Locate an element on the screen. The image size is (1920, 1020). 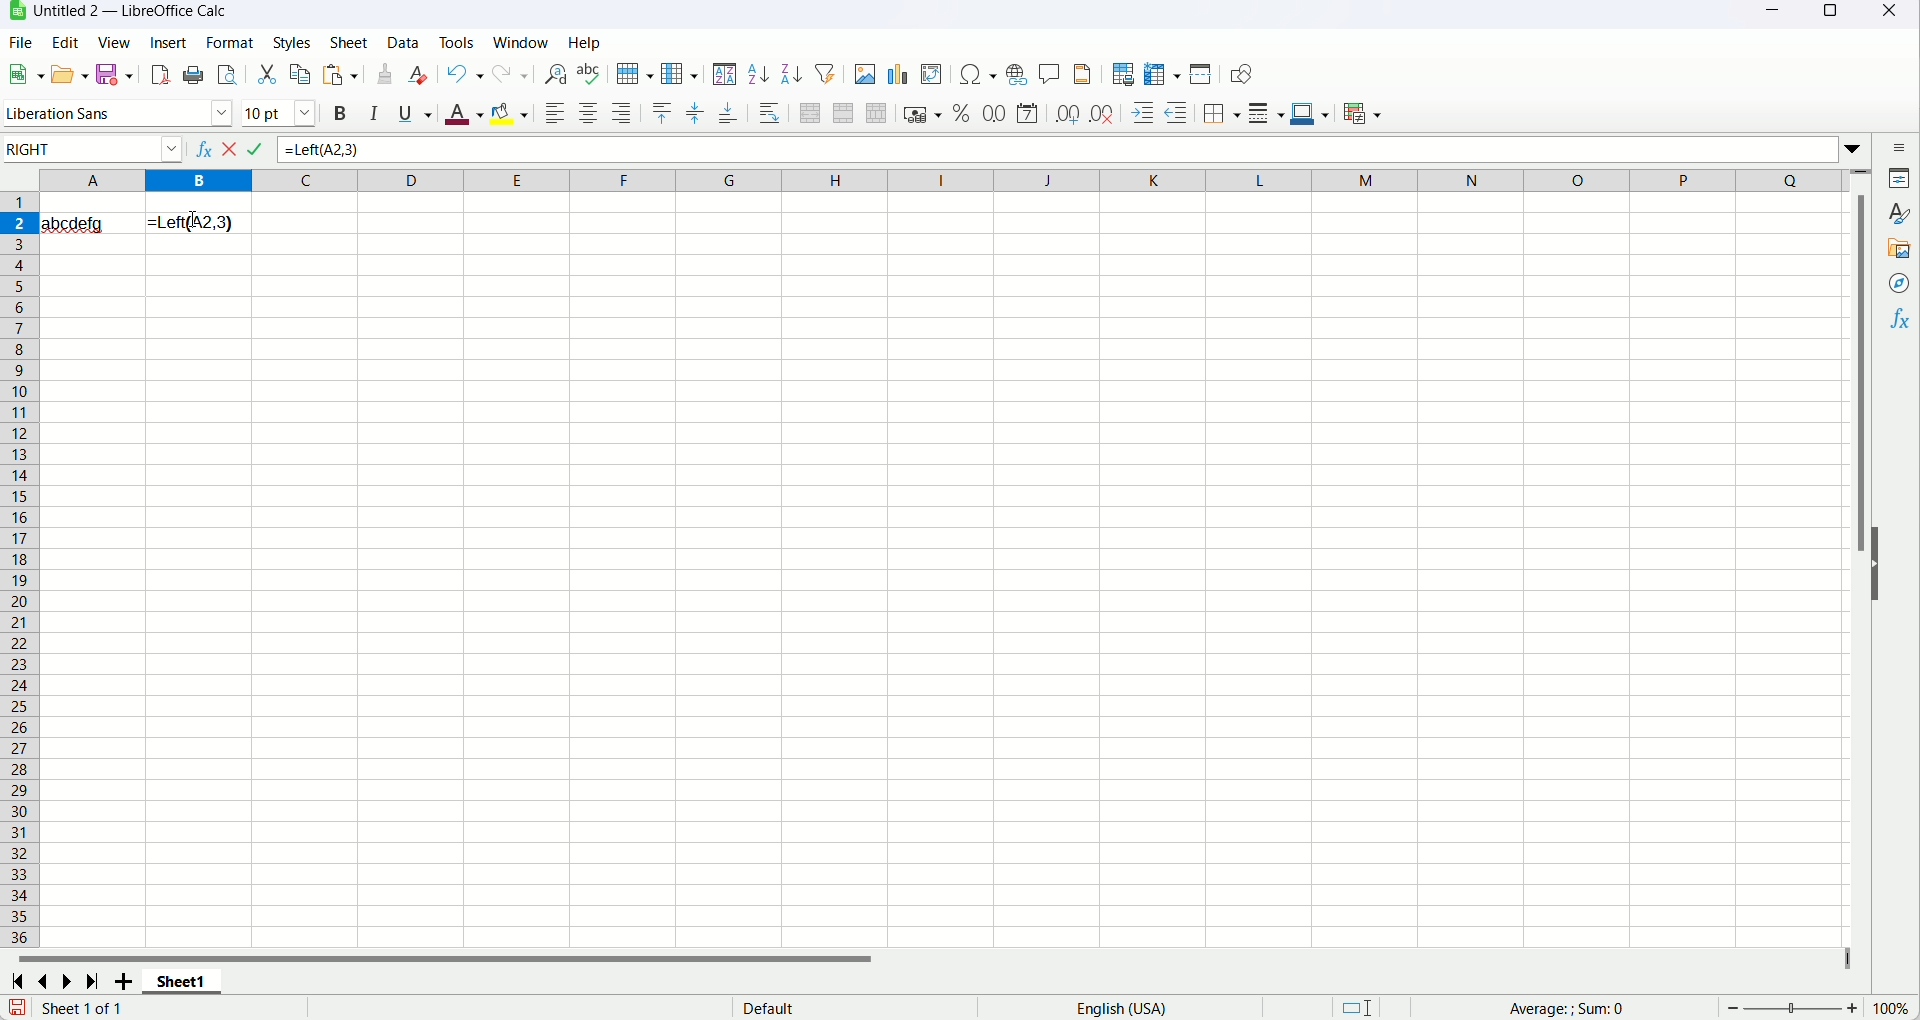
insert hyperlink is located at coordinates (1015, 75).